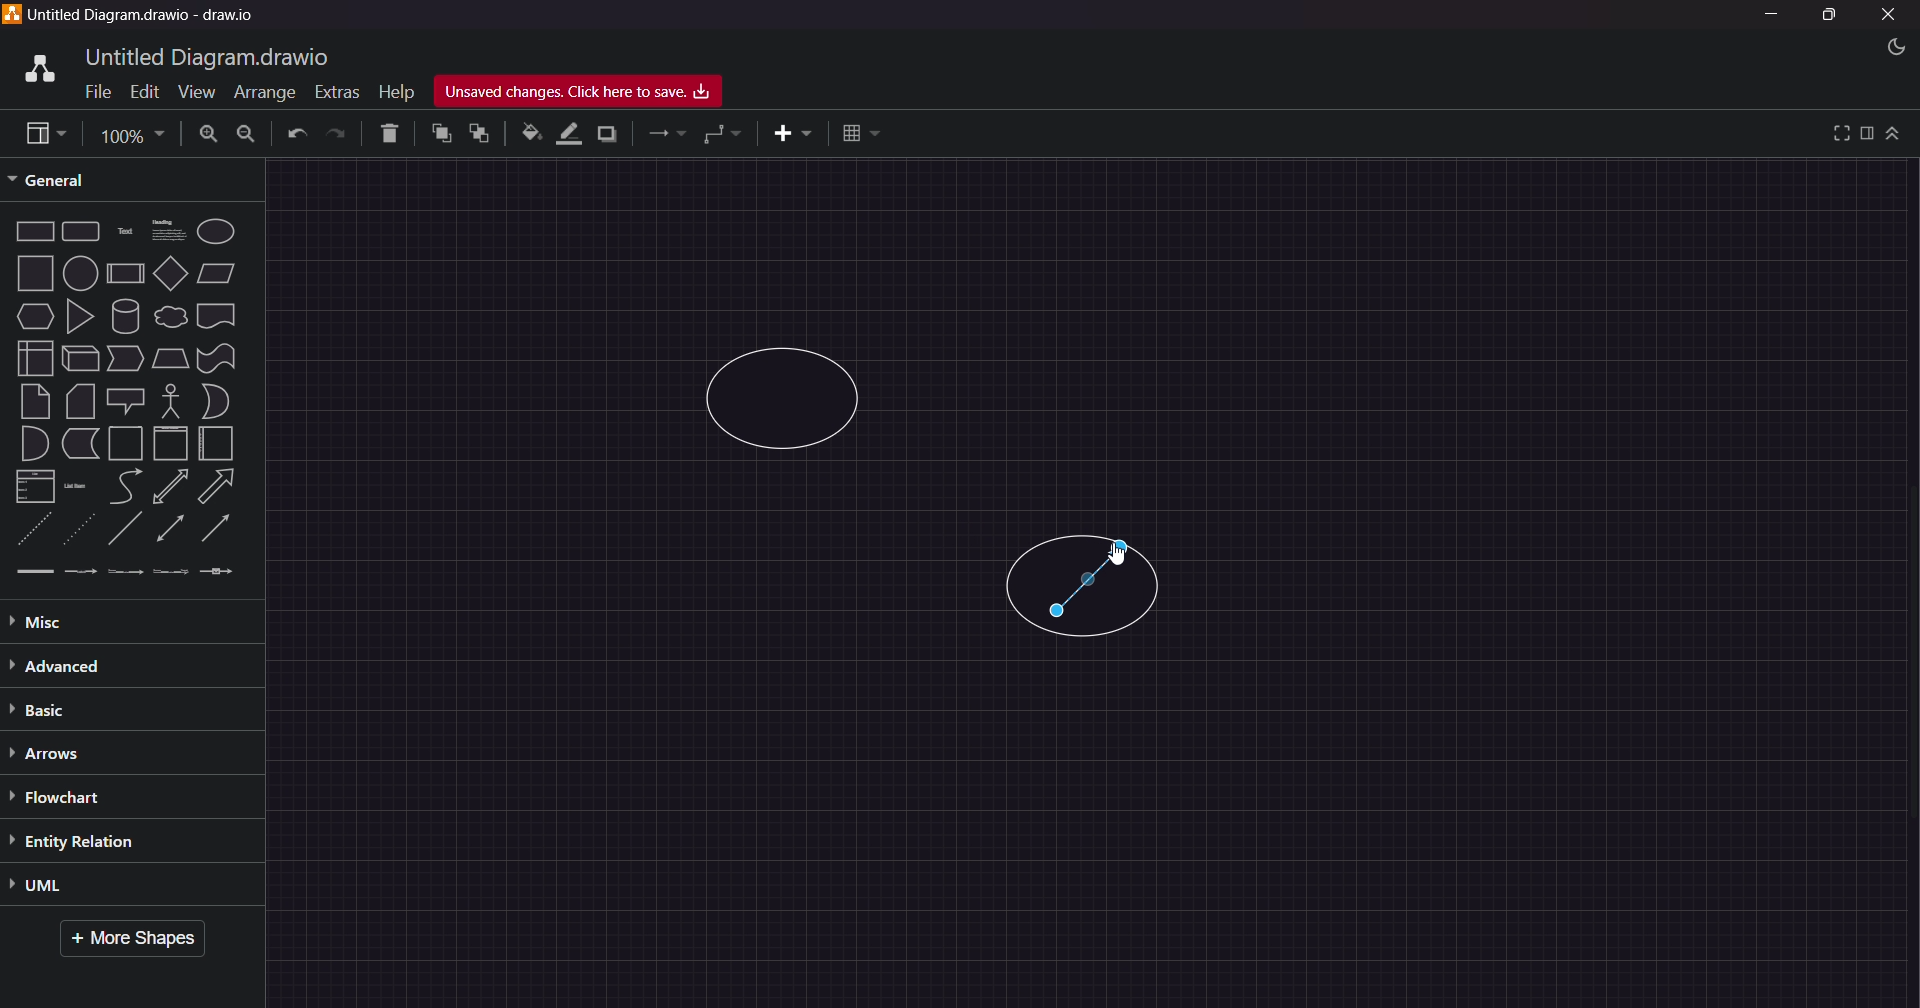 Image resolution: width=1920 pixels, height=1008 pixels. What do you see at coordinates (129, 133) in the screenshot?
I see `Page Size` at bounding box center [129, 133].